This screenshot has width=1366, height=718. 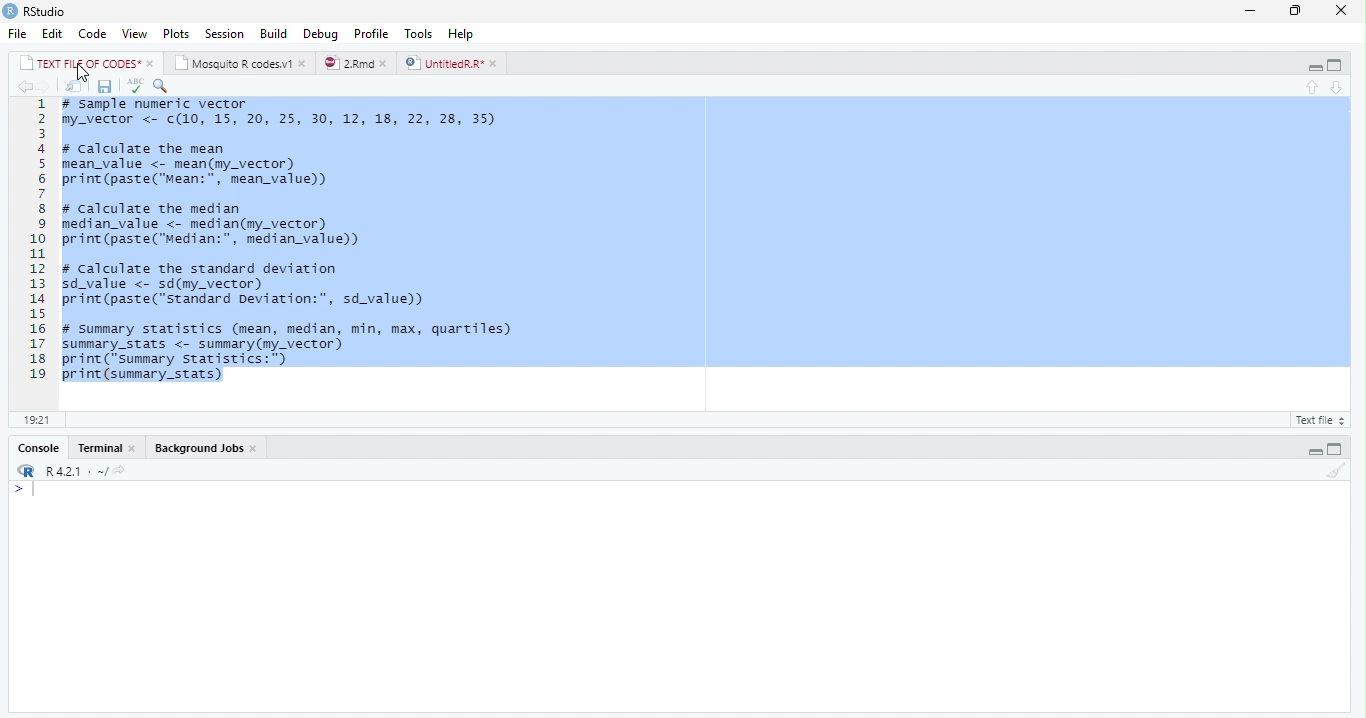 What do you see at coordinates (86, 472) in the screenshot?
I see `R 4.2.1 . ~/` at bounding box center [86, 472].